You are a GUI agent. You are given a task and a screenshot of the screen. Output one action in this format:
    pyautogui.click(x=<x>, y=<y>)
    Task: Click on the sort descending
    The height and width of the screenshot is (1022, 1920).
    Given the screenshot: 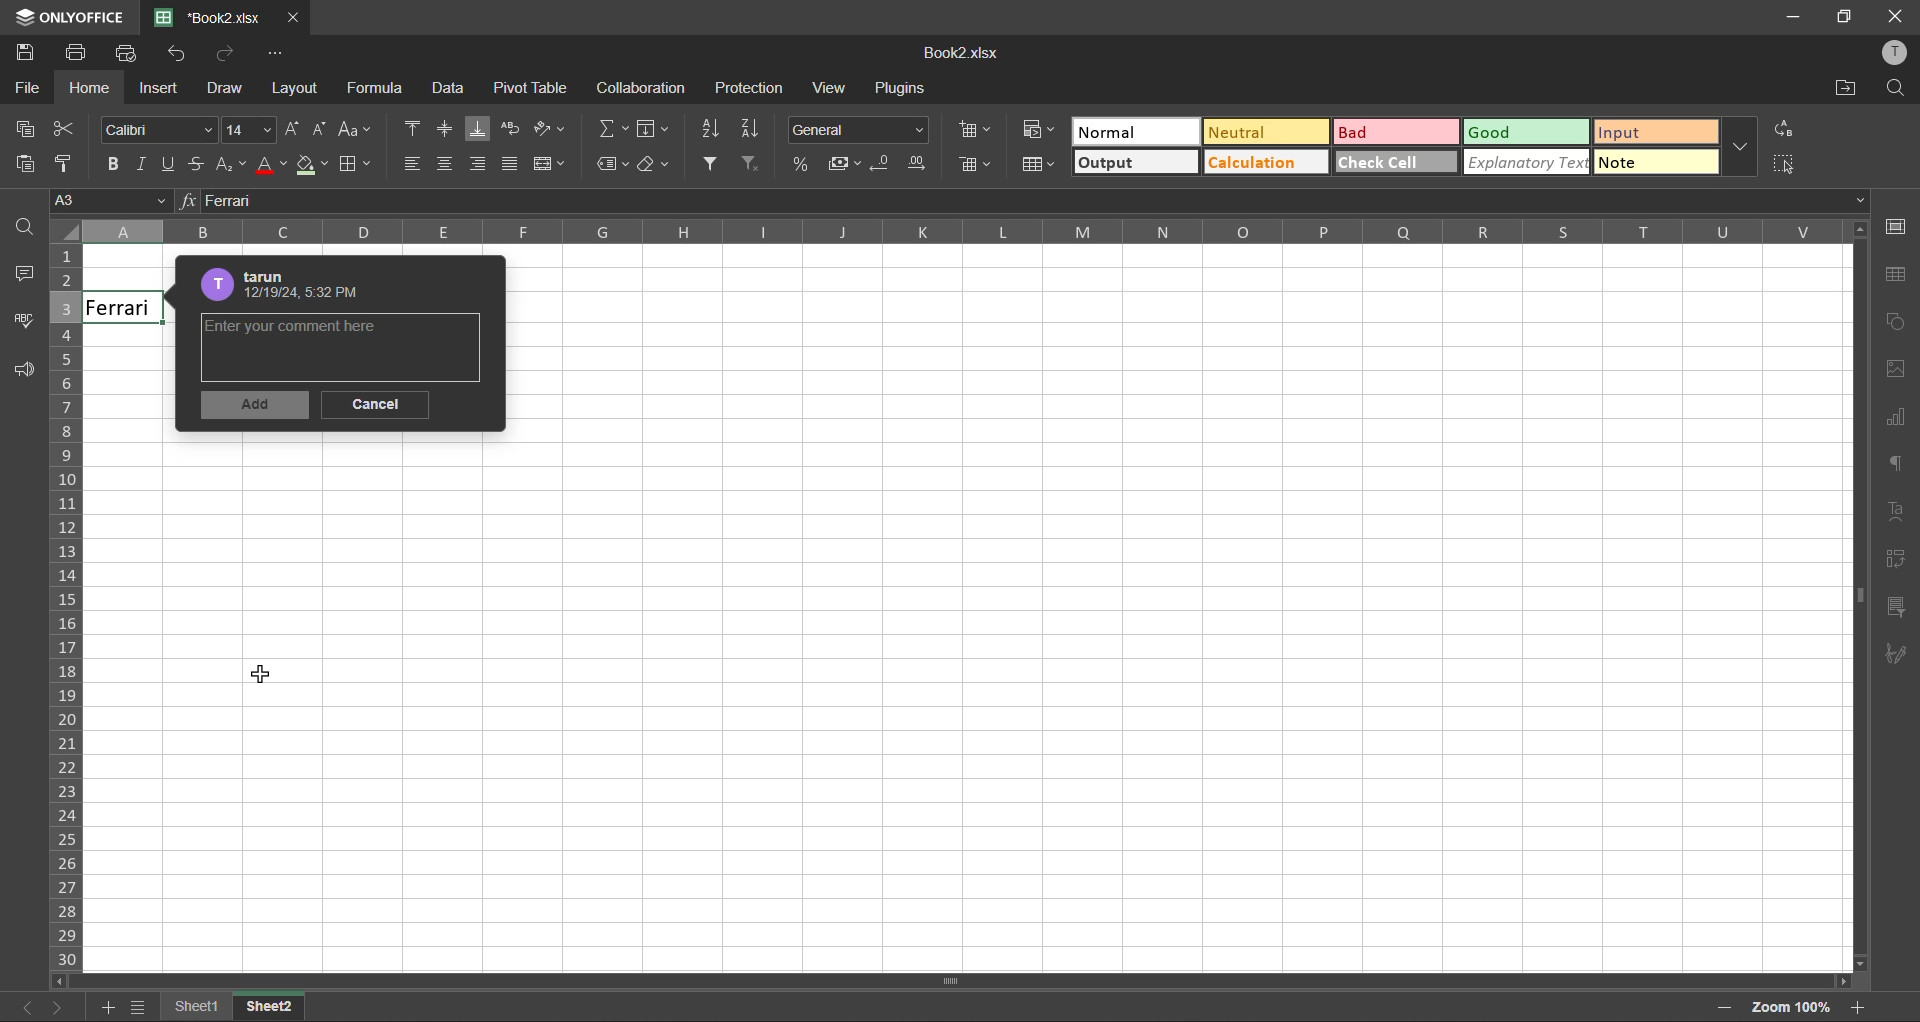 What is the action you would take?
    pyautogui.click(x=749, y=126)
    